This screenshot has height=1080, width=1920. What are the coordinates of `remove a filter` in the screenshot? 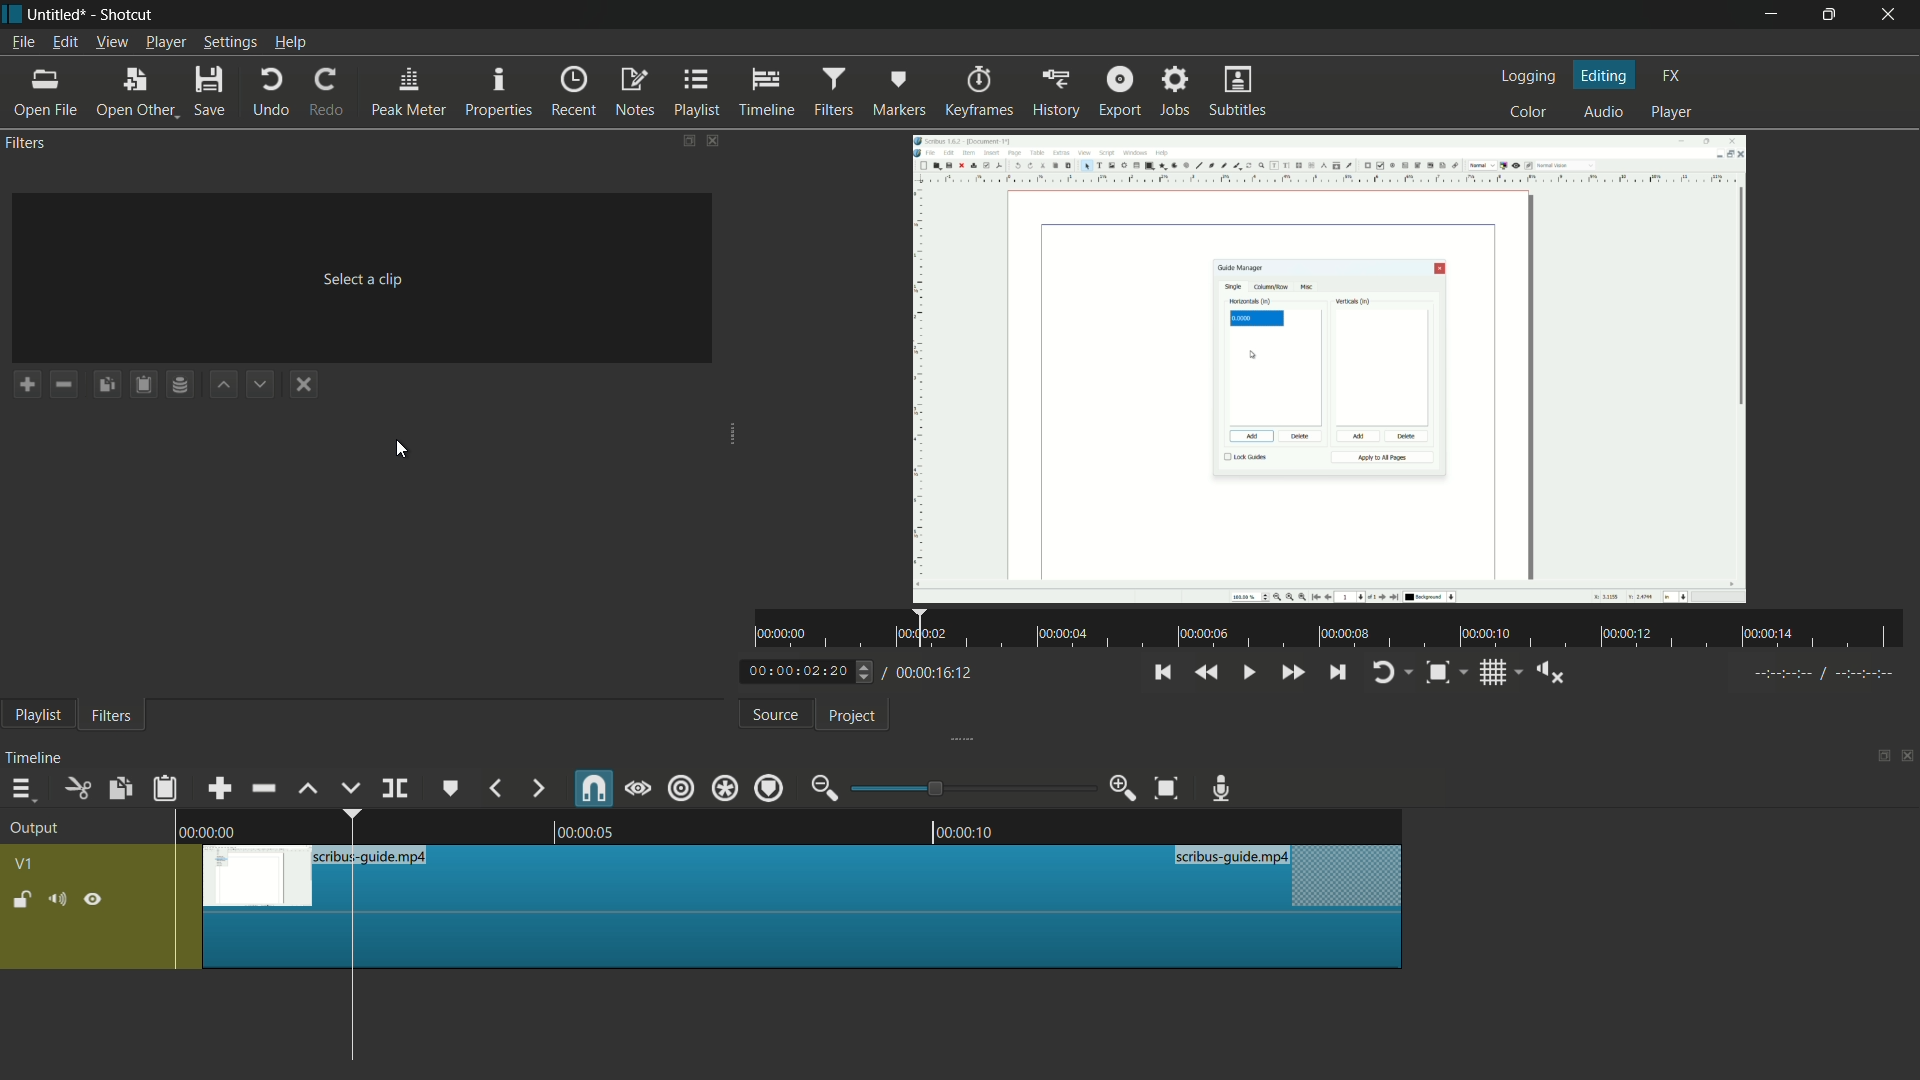 It's located at (64, 384).